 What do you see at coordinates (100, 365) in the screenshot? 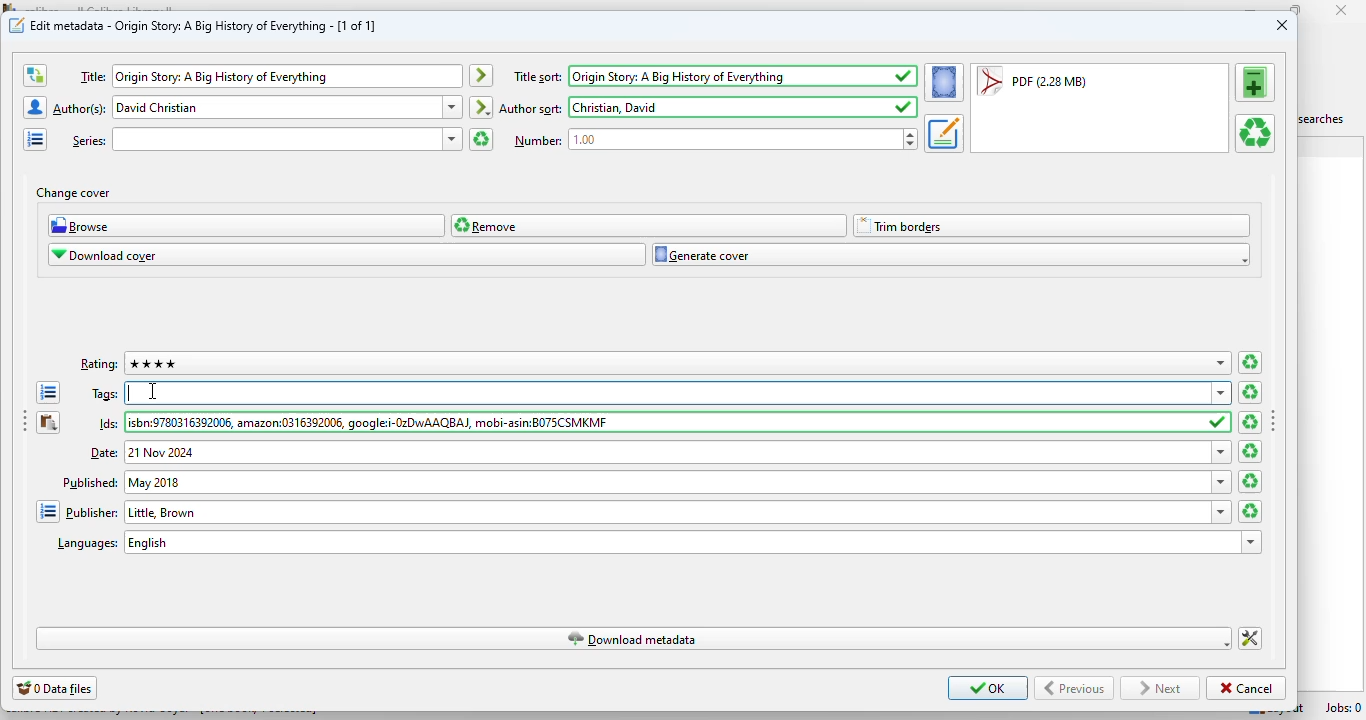
I see `text` at bounding box center [100, 365].